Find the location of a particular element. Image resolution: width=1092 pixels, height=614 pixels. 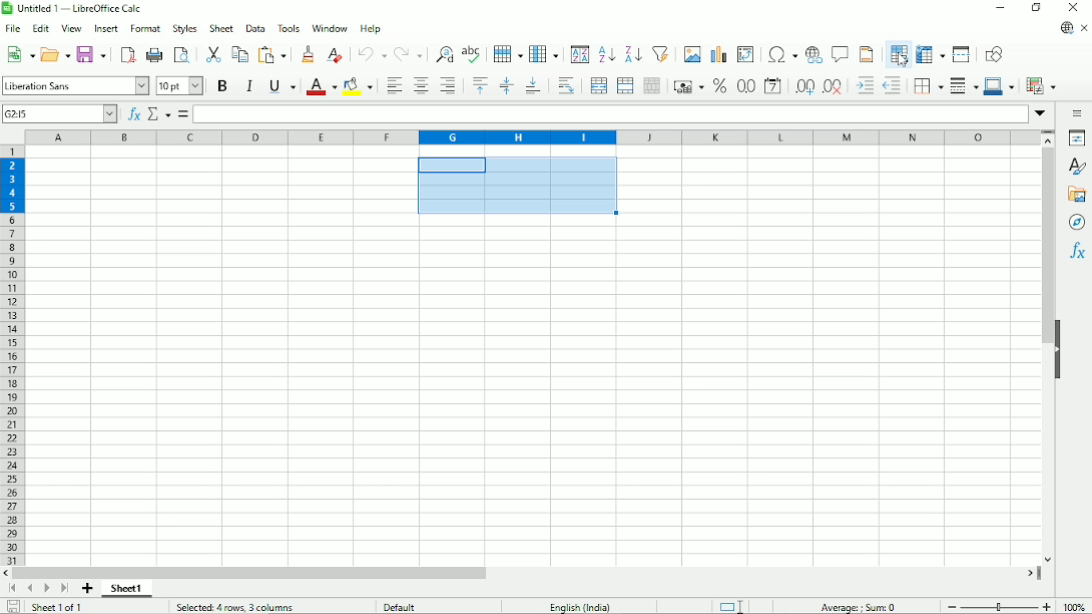

Sort ascending is located at coordinates (606, 55).